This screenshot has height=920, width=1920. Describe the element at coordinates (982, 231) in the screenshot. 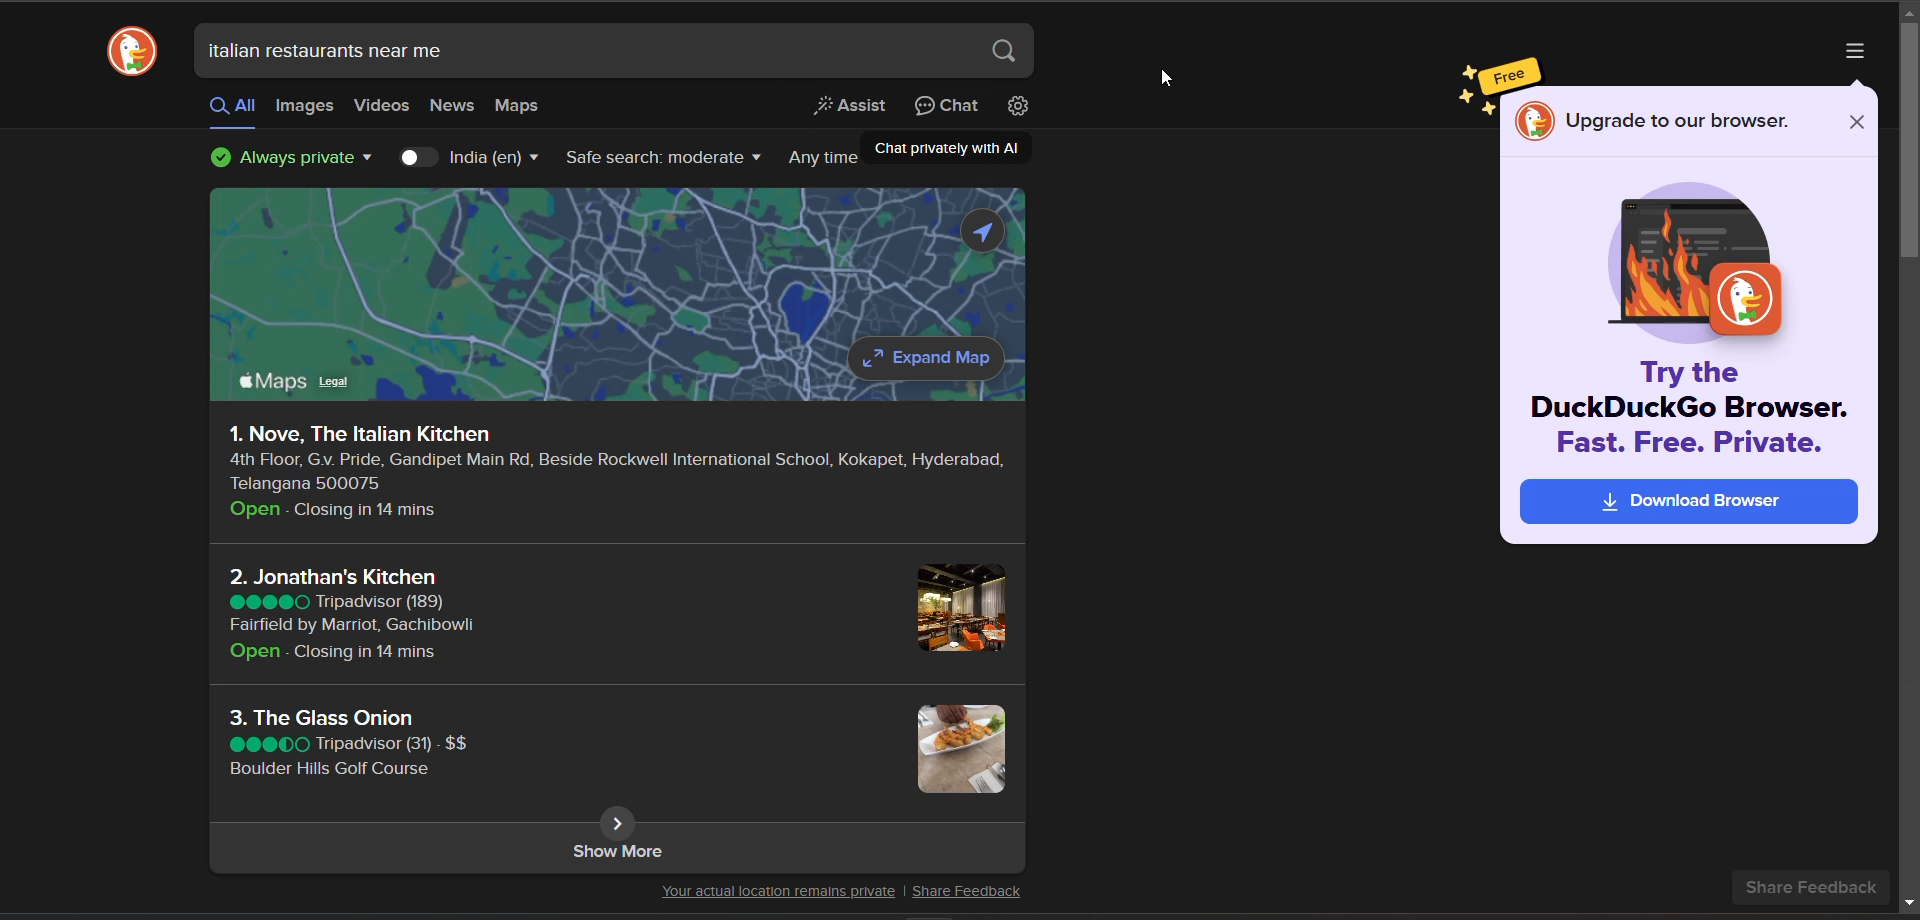

I see `enable location` at that location.